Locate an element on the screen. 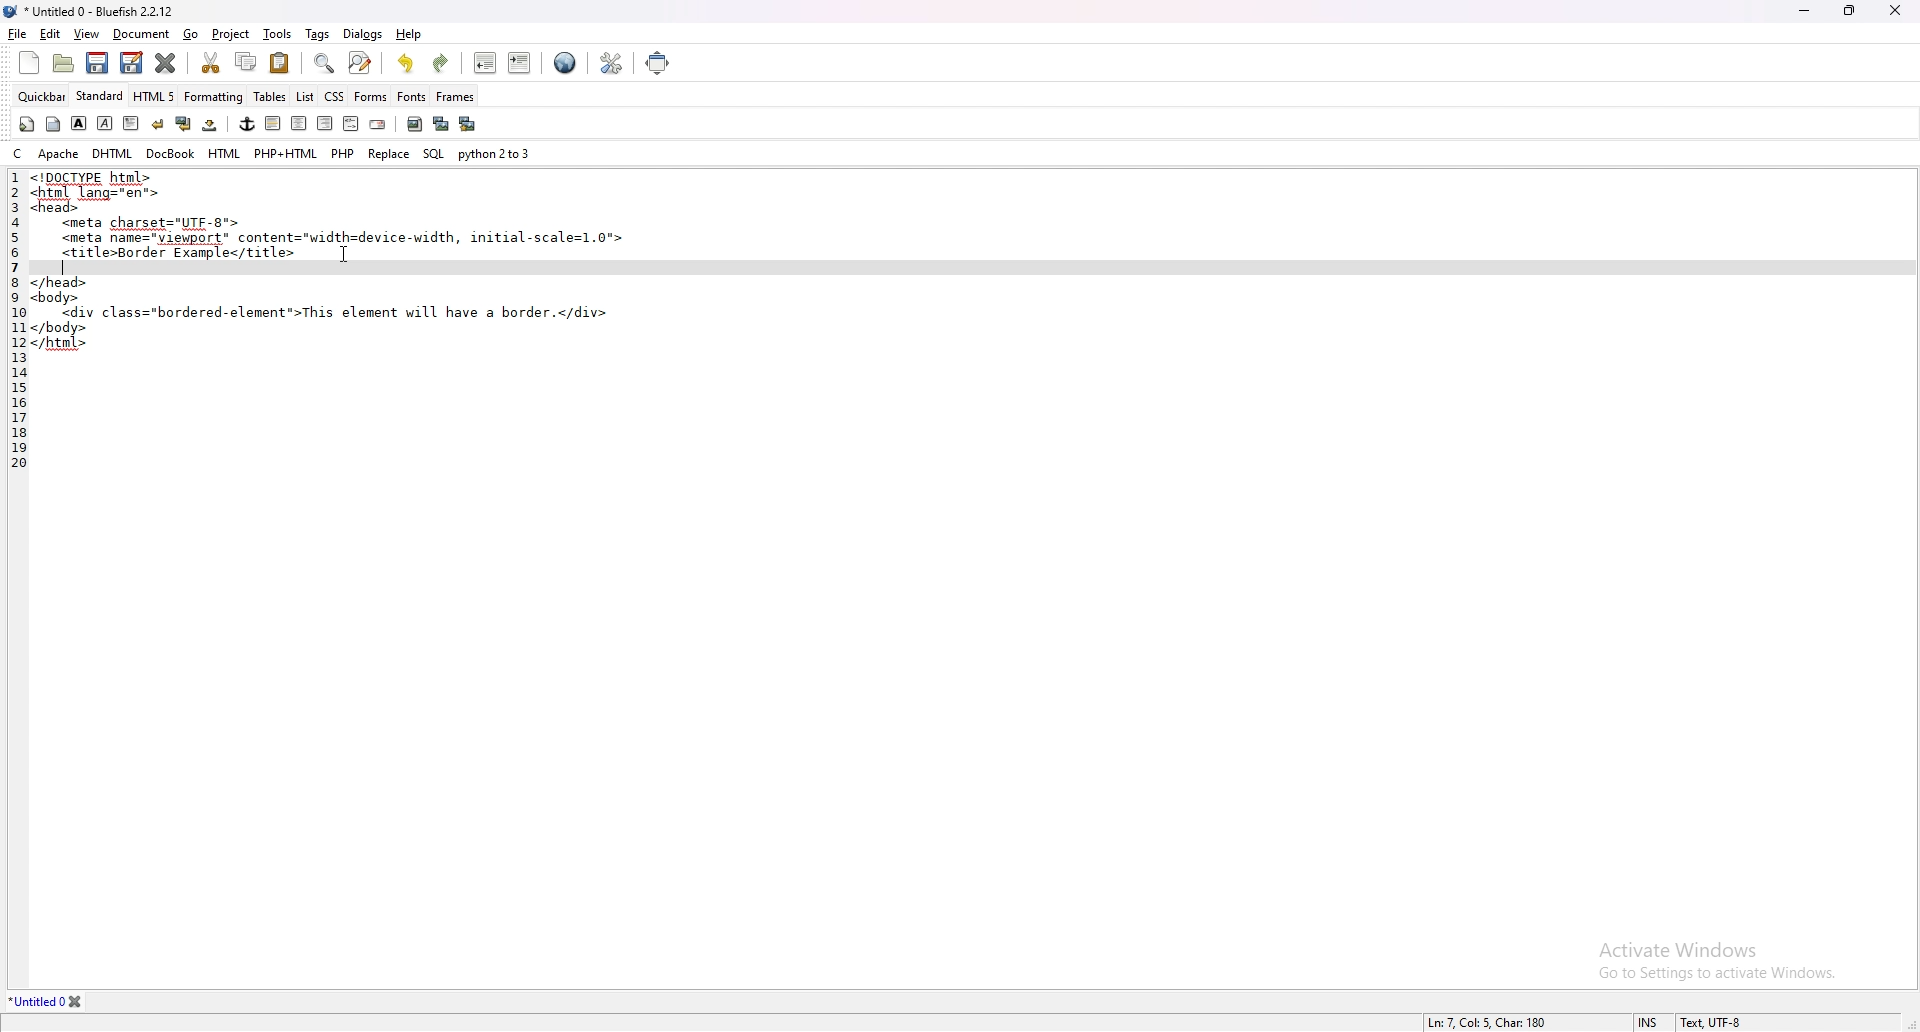 This screenshot has width=1920, height=1032. edit is located at coordinates (50, 35).